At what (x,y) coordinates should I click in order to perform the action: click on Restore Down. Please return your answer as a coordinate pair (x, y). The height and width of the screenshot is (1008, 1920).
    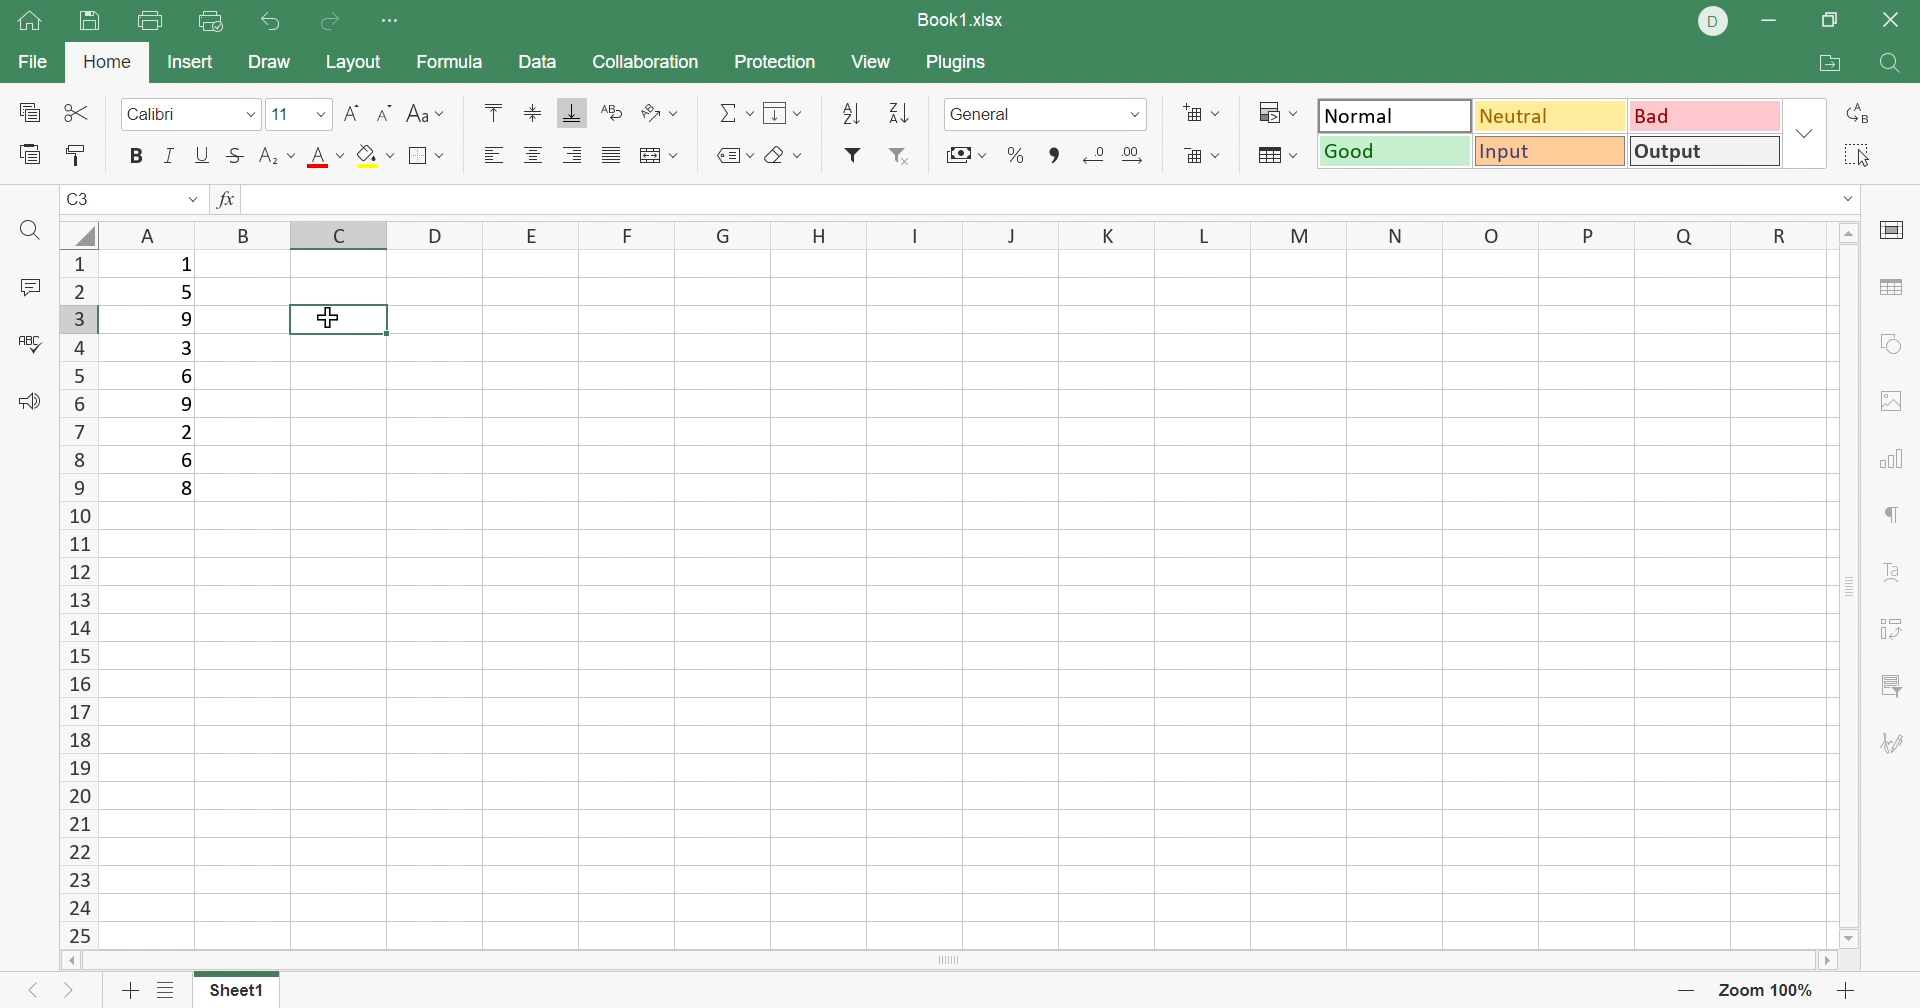
    Looking at the image, I should click on (1831, 22).